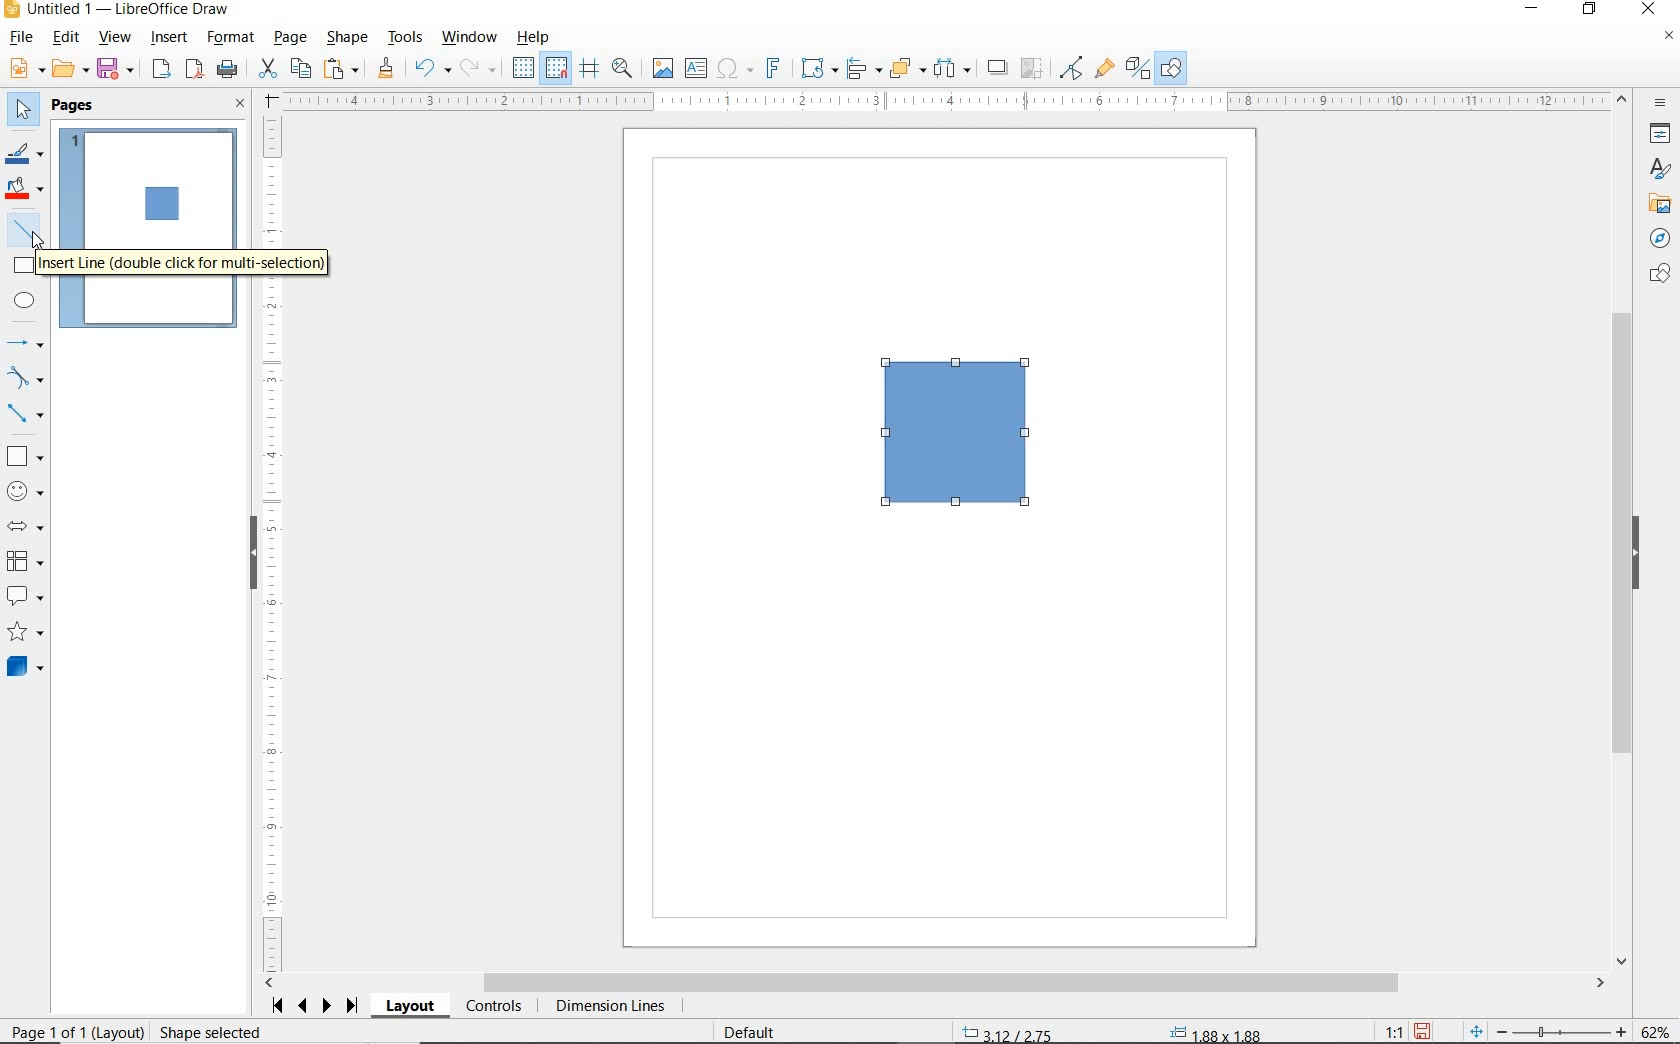  I want to click on SCALING FACTOR, so click(1386, 1027).